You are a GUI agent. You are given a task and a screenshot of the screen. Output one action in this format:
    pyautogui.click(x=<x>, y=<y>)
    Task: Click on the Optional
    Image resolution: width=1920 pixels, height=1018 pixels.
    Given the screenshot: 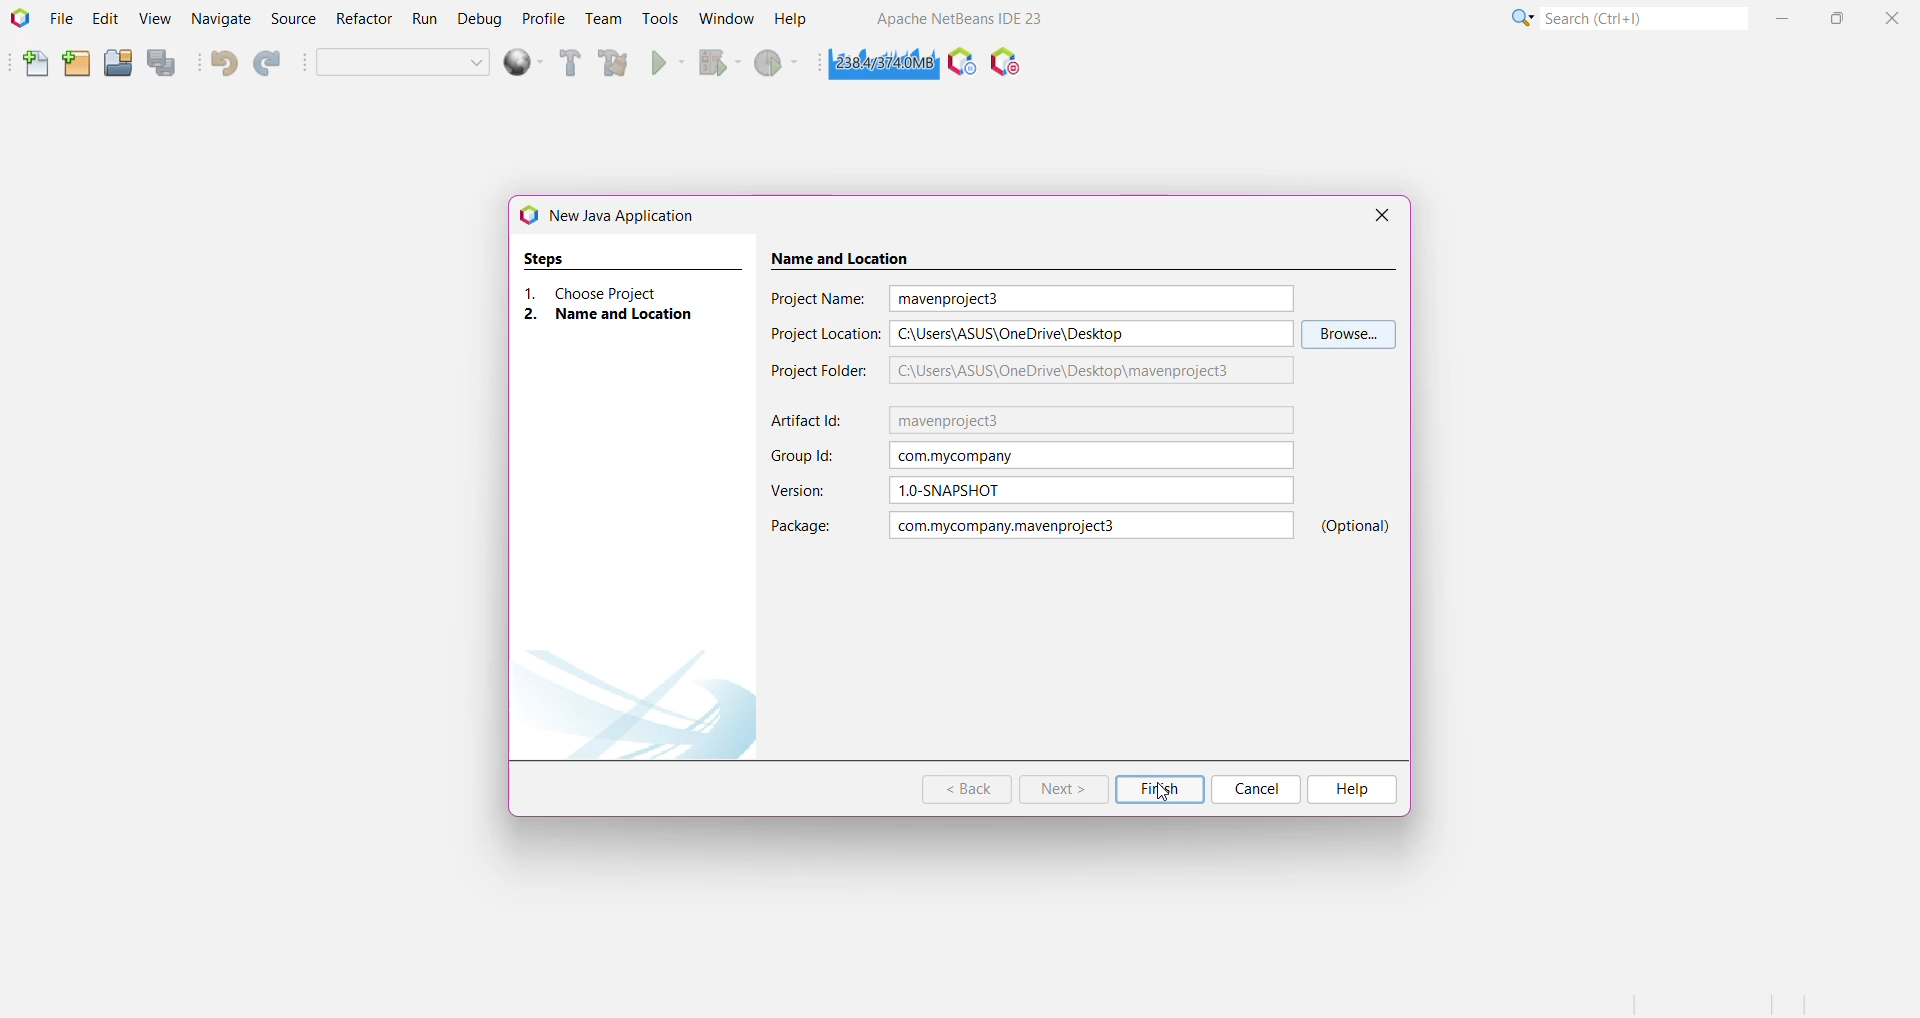 What is the action you would take?
    pyautogui.click(x=1358, y=526)
    